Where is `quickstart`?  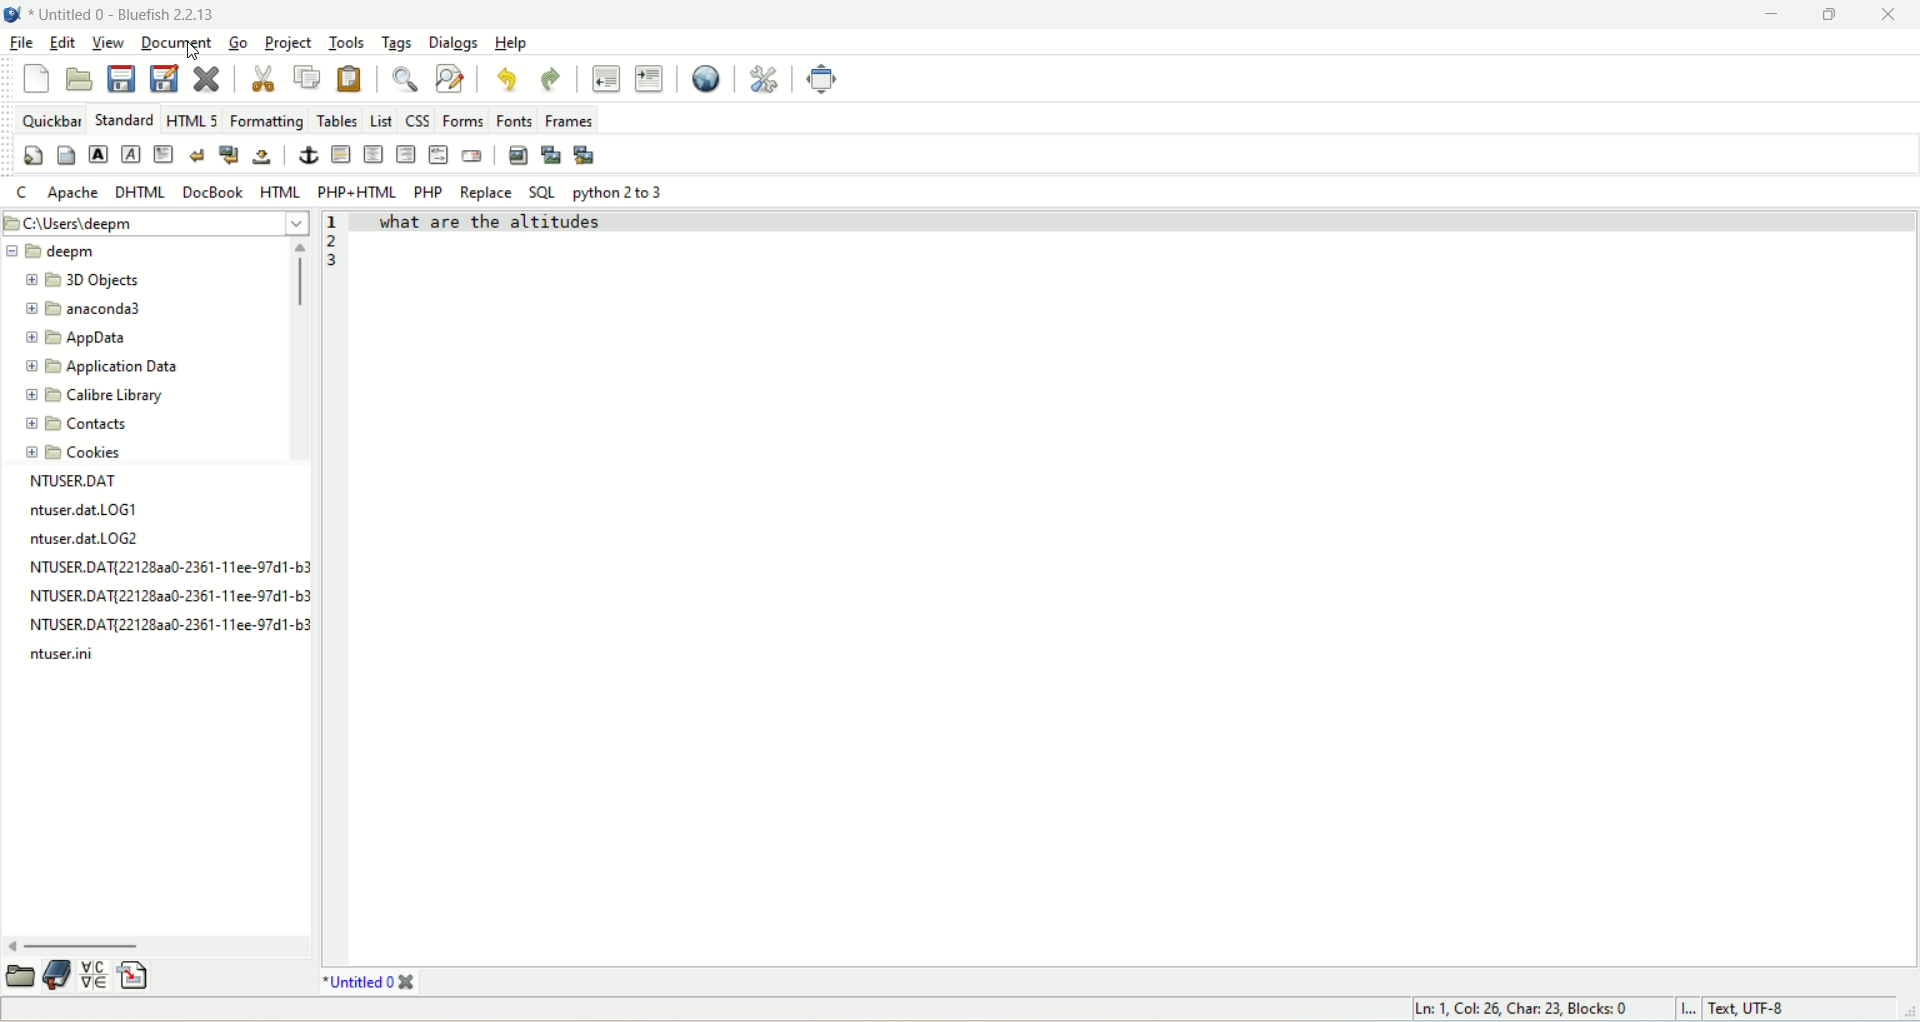 quickstart is located at coordinates (34, 153).